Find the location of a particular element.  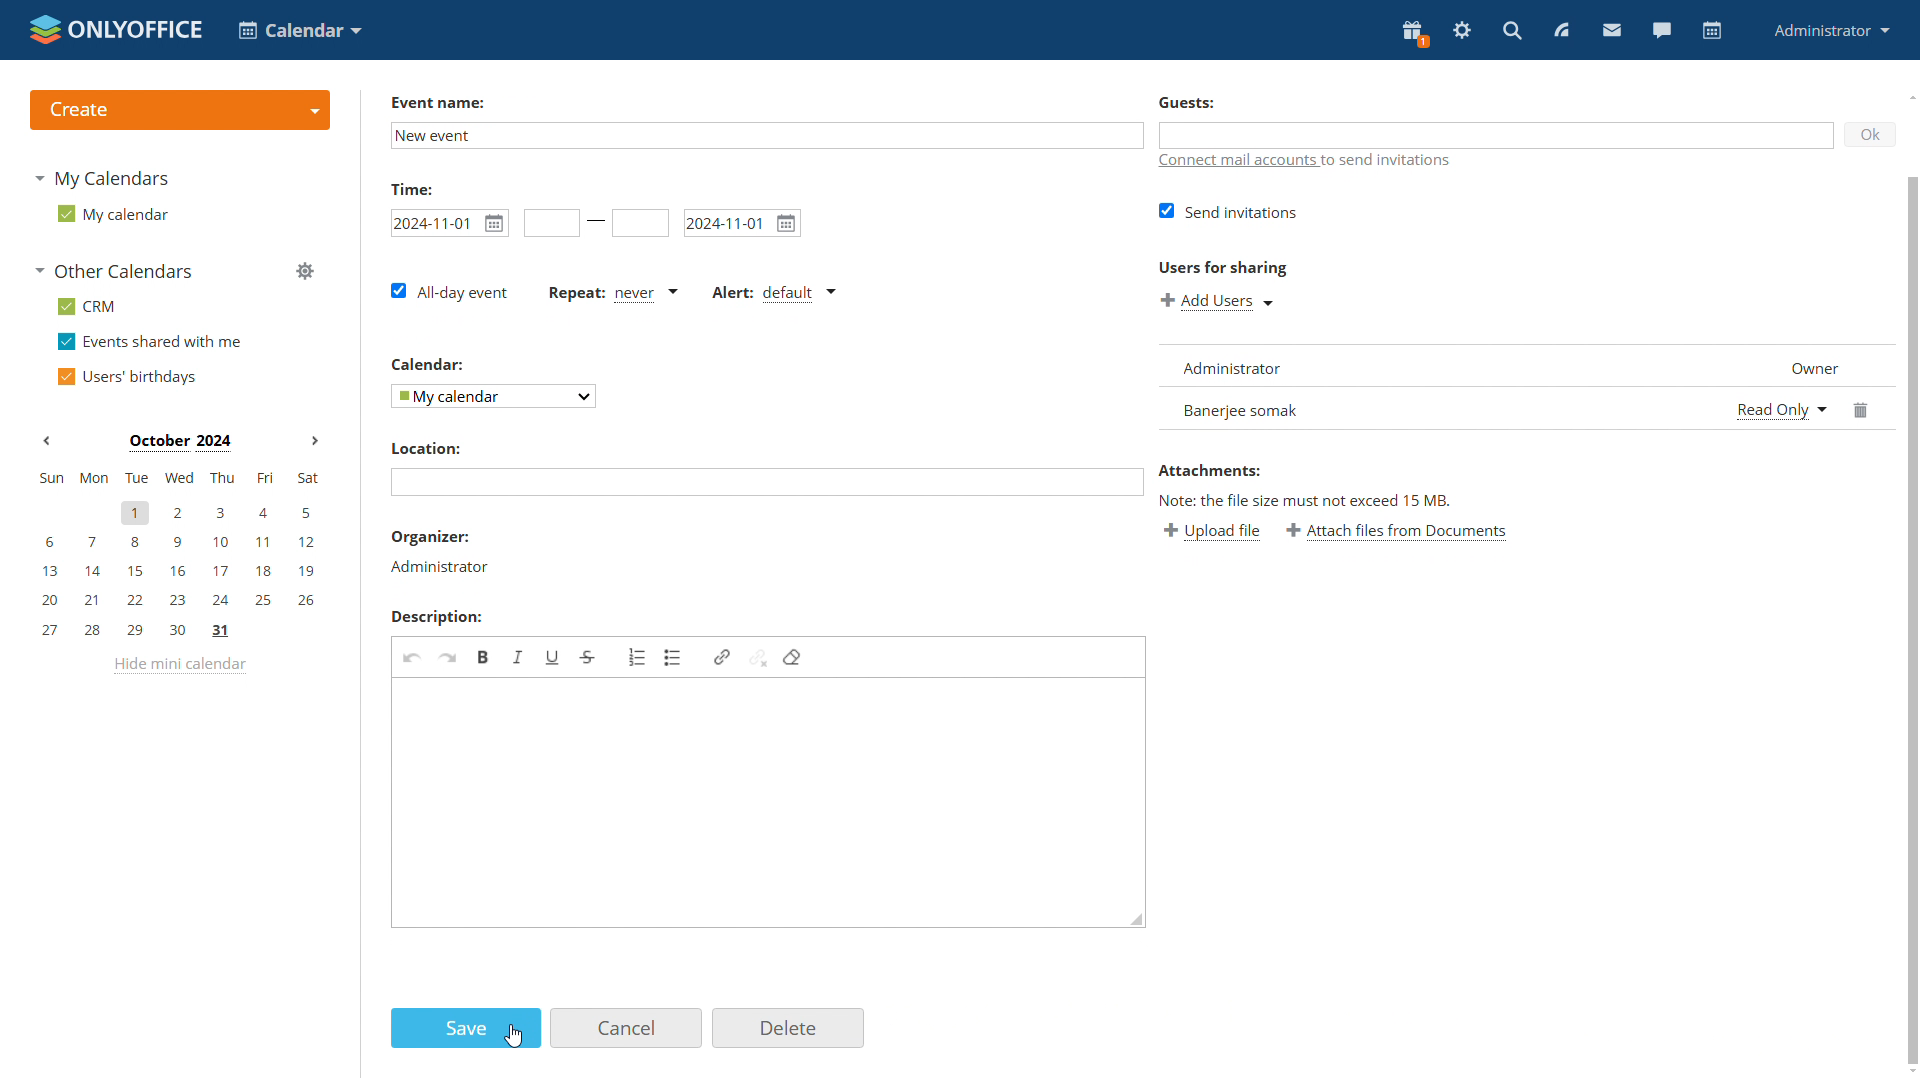

Note: the file size must not exceed 15 mb is located at coordinates (1307, 501).